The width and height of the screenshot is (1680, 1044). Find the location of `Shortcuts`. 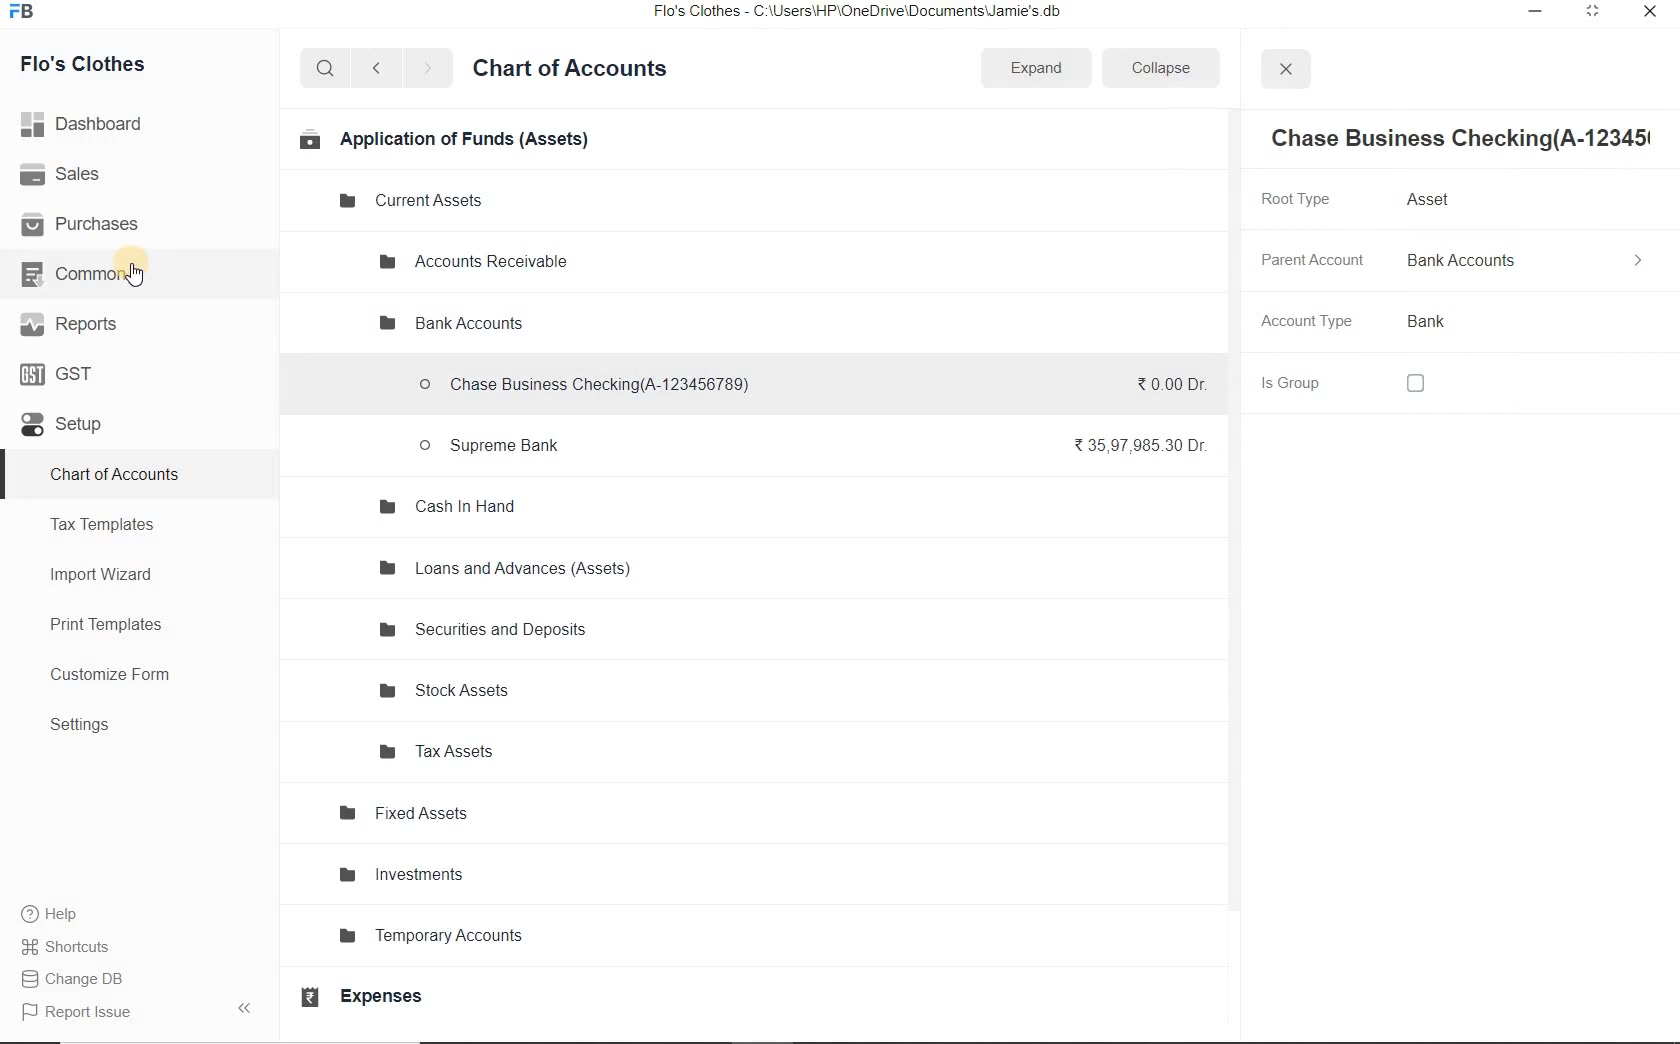

Shortcuts is located at coordinates (66, 943).